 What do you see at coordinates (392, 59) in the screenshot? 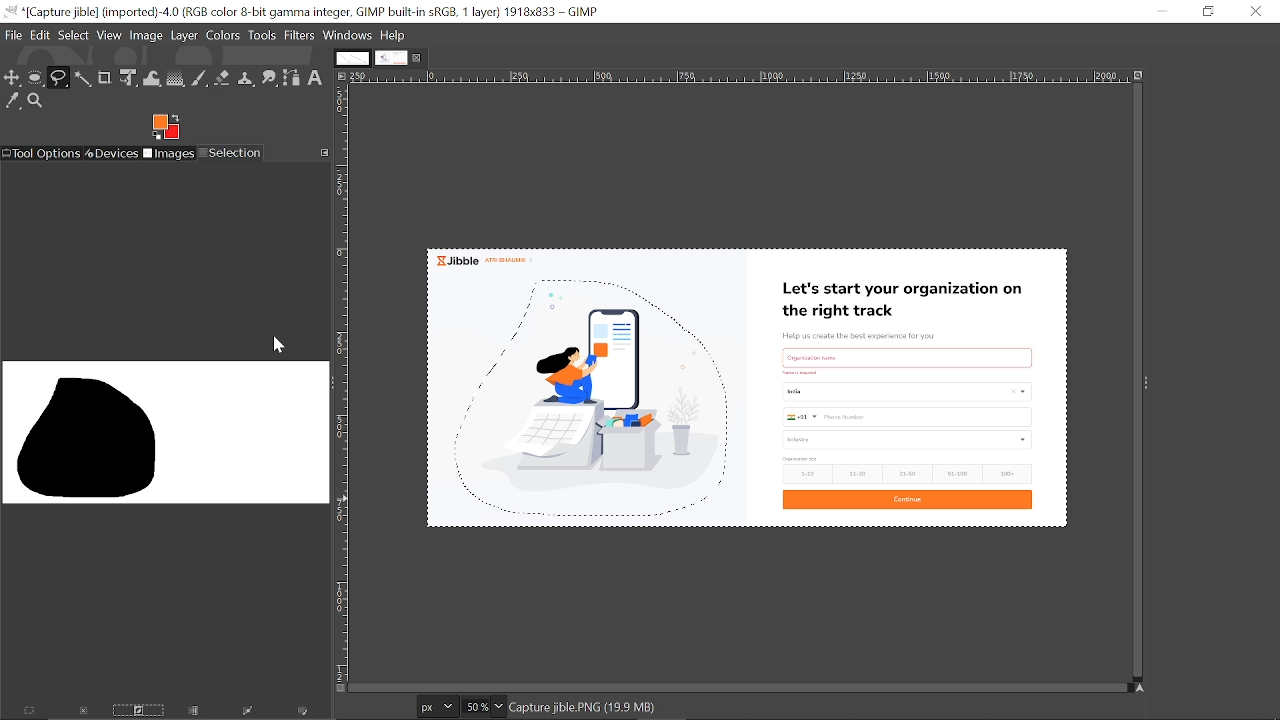
I see `Current tab` at bounding box center [392, 59].